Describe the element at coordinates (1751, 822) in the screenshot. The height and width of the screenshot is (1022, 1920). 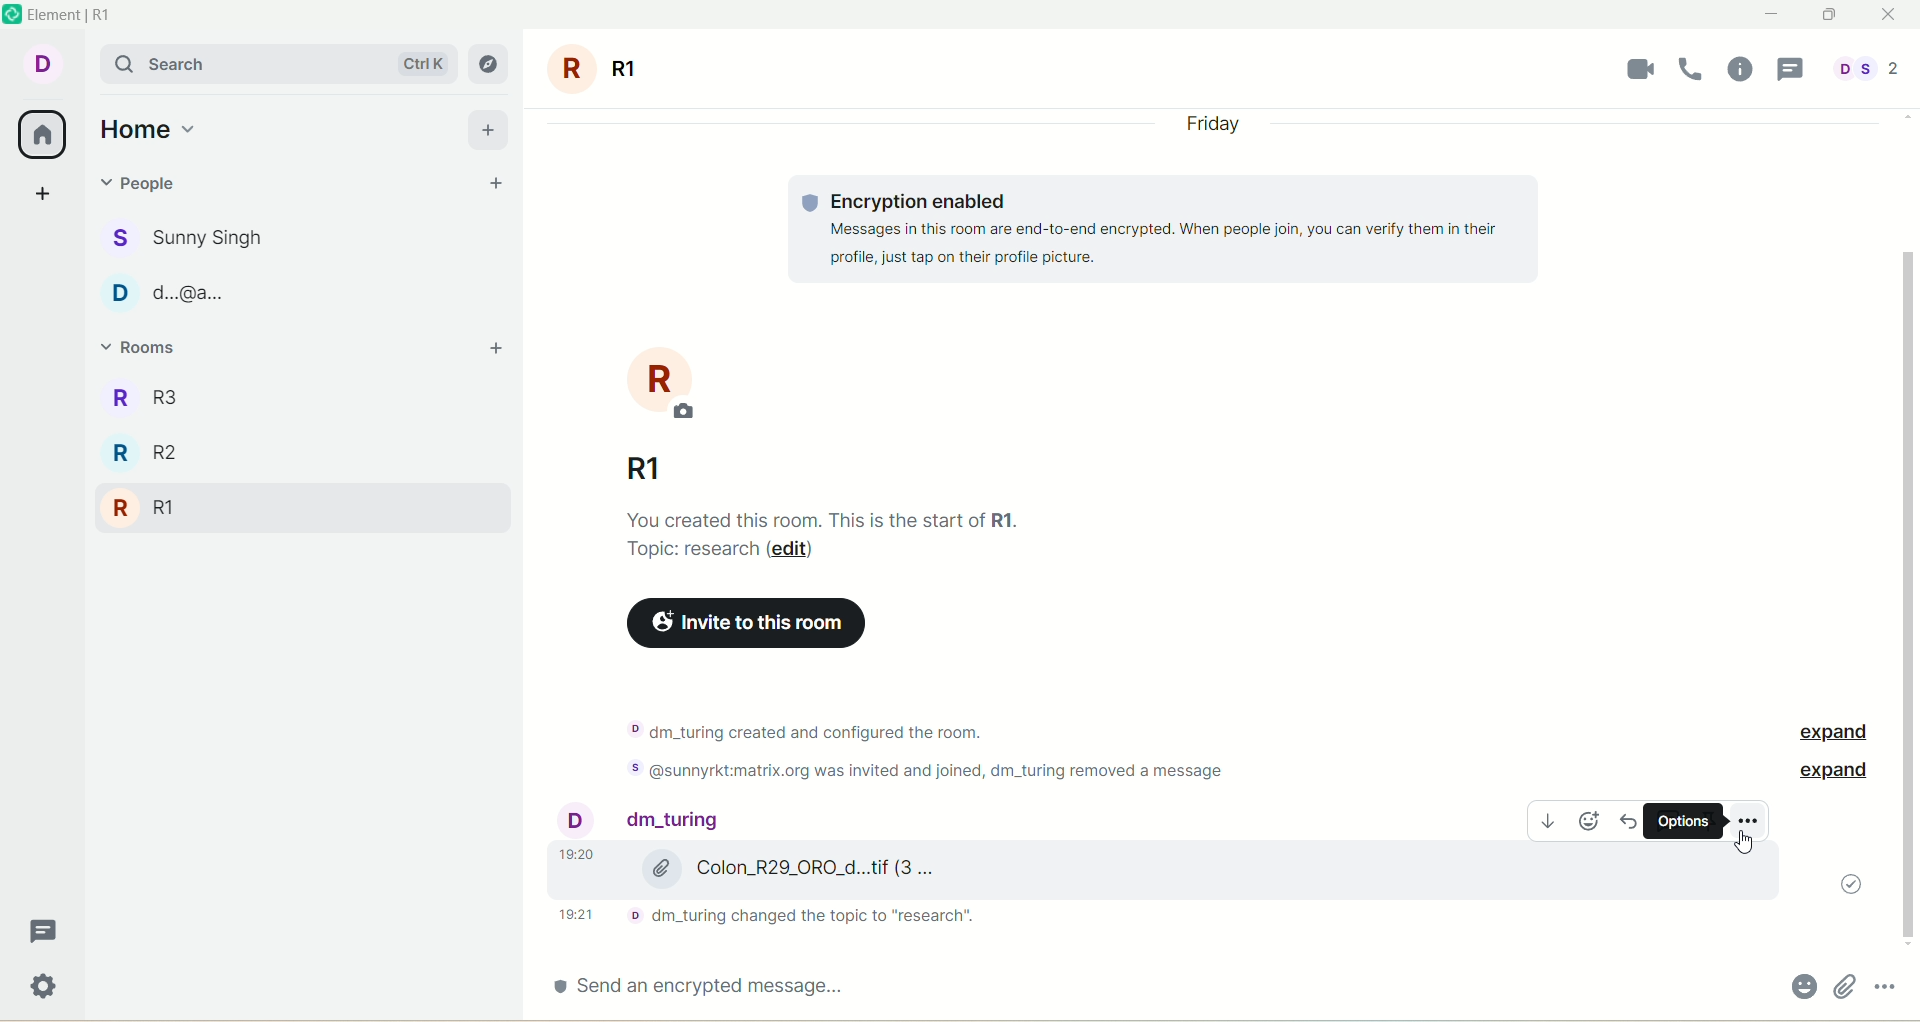
I see `options` at that location.